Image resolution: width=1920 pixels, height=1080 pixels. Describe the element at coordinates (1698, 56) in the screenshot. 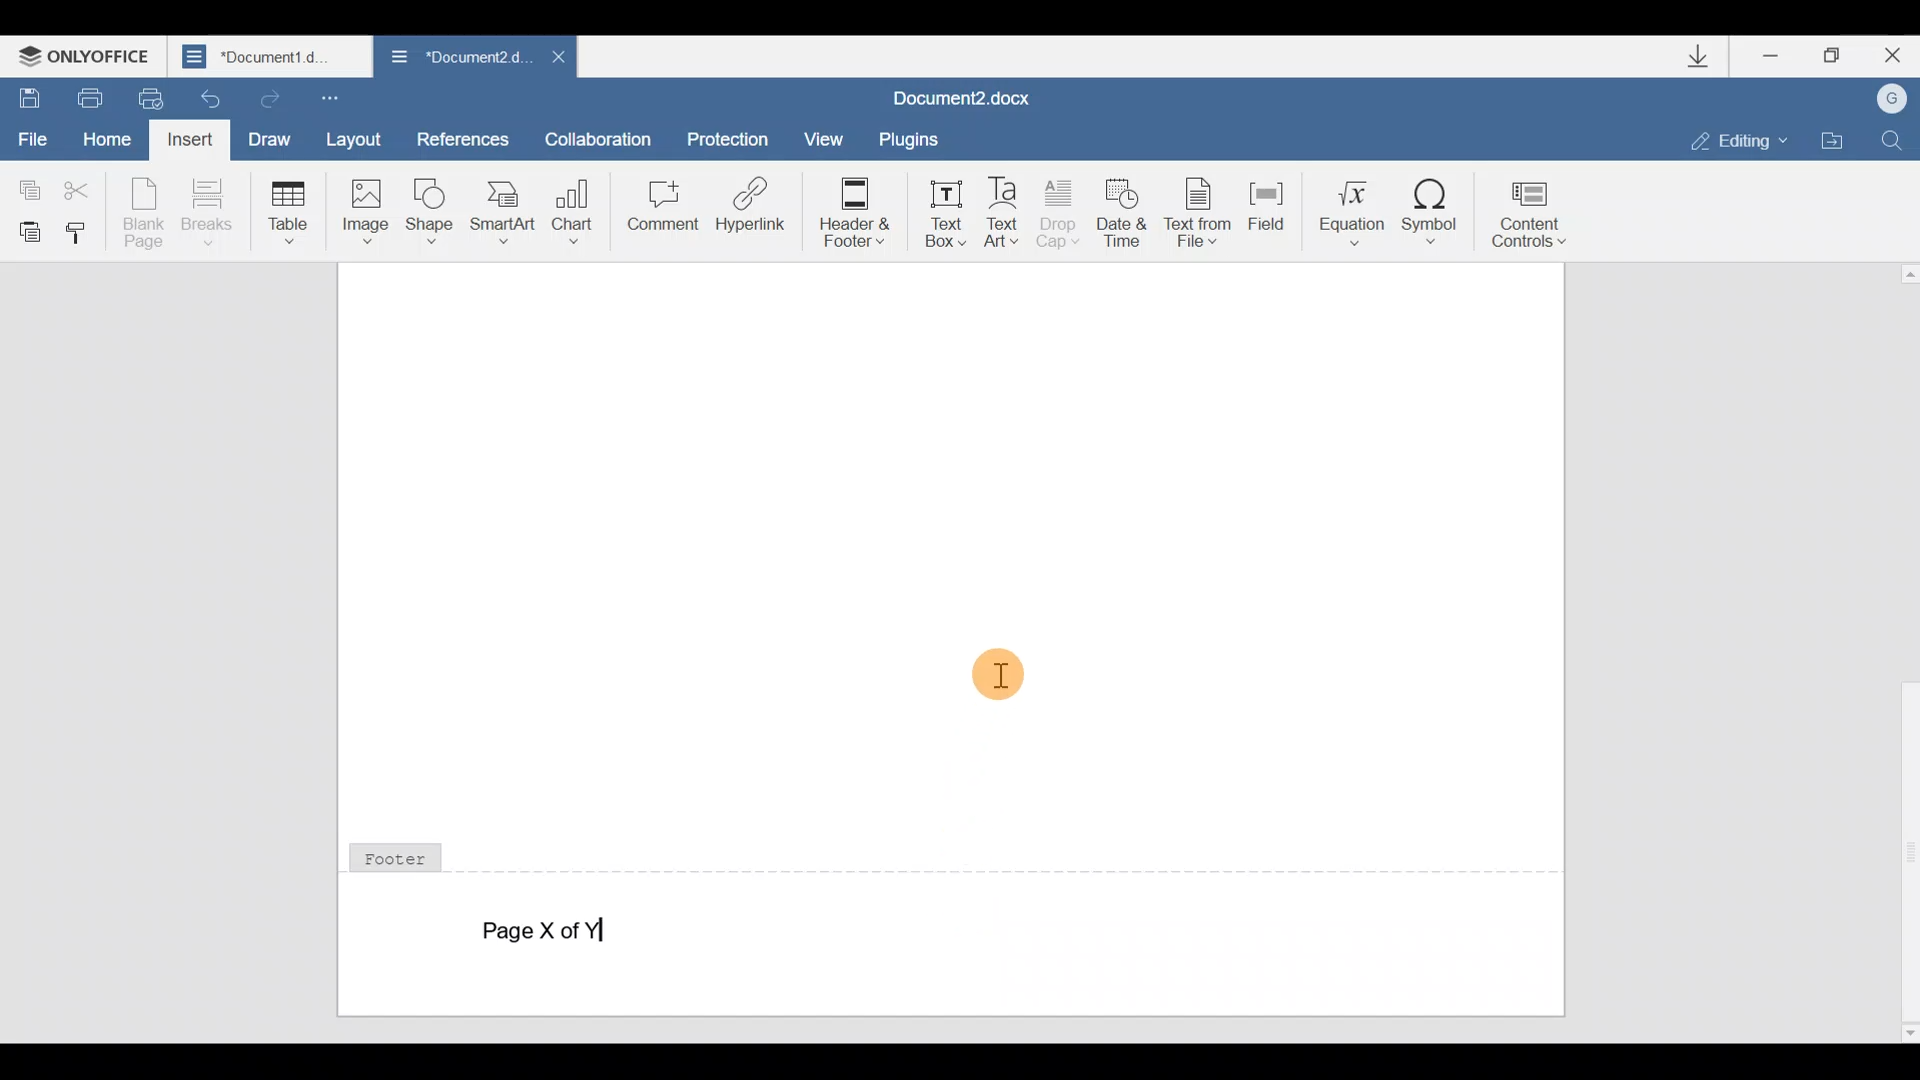

I see `Downloads` at that location.